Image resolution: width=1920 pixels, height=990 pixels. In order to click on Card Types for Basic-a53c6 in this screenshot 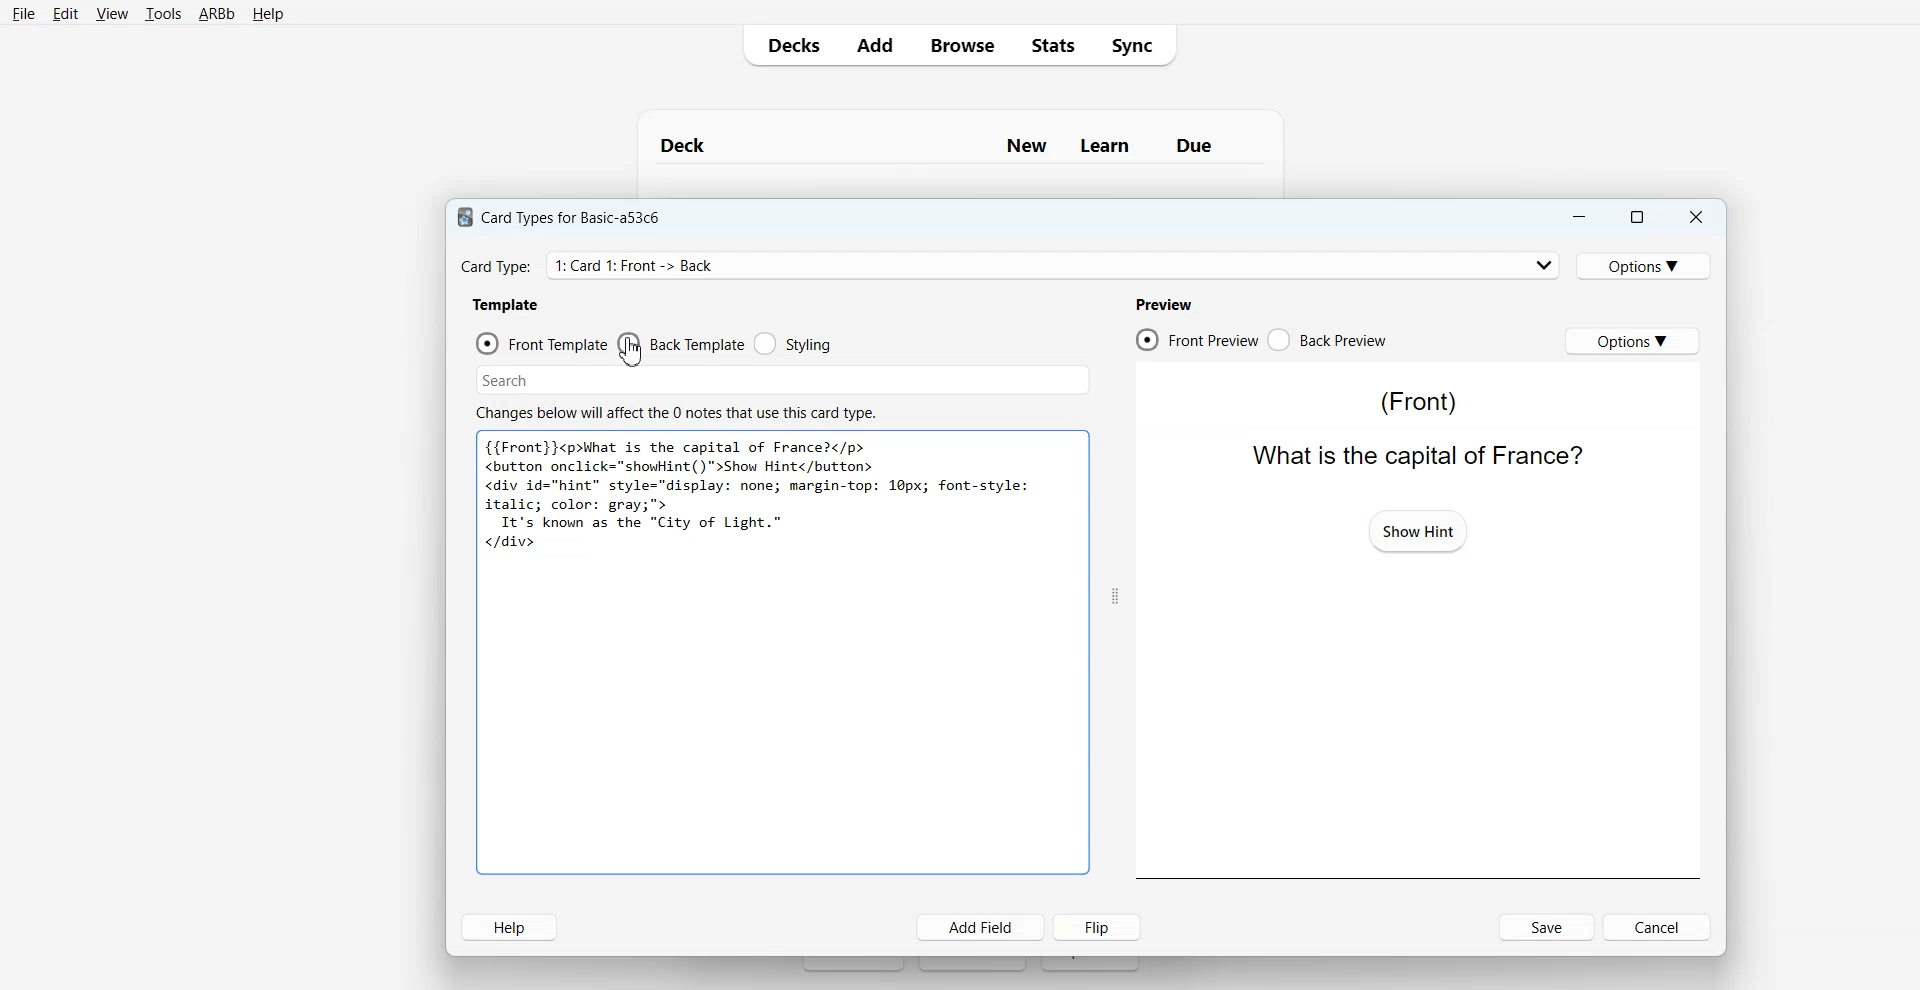, I will do `click(560, 216)`.